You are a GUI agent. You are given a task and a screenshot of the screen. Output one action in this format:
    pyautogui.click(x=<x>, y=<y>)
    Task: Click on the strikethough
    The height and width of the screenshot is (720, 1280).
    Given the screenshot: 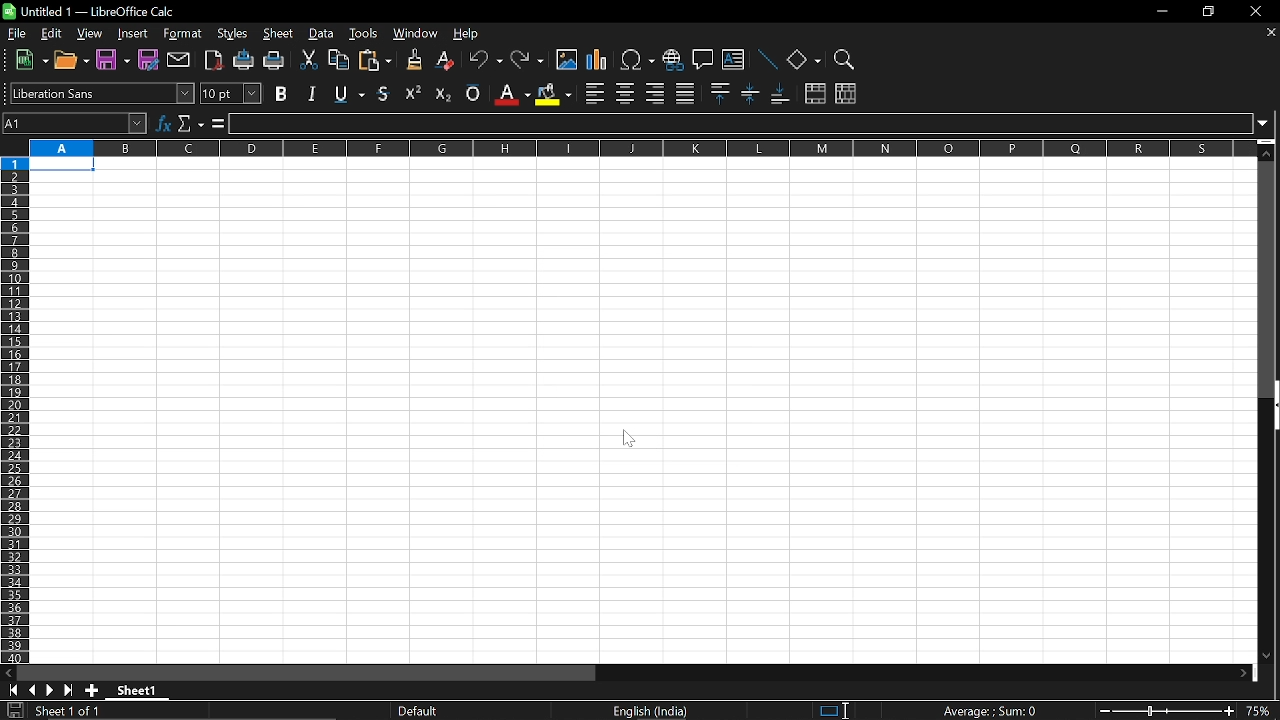 What is the action you would take?
    pyautogui.click(x=350, y=92)
    